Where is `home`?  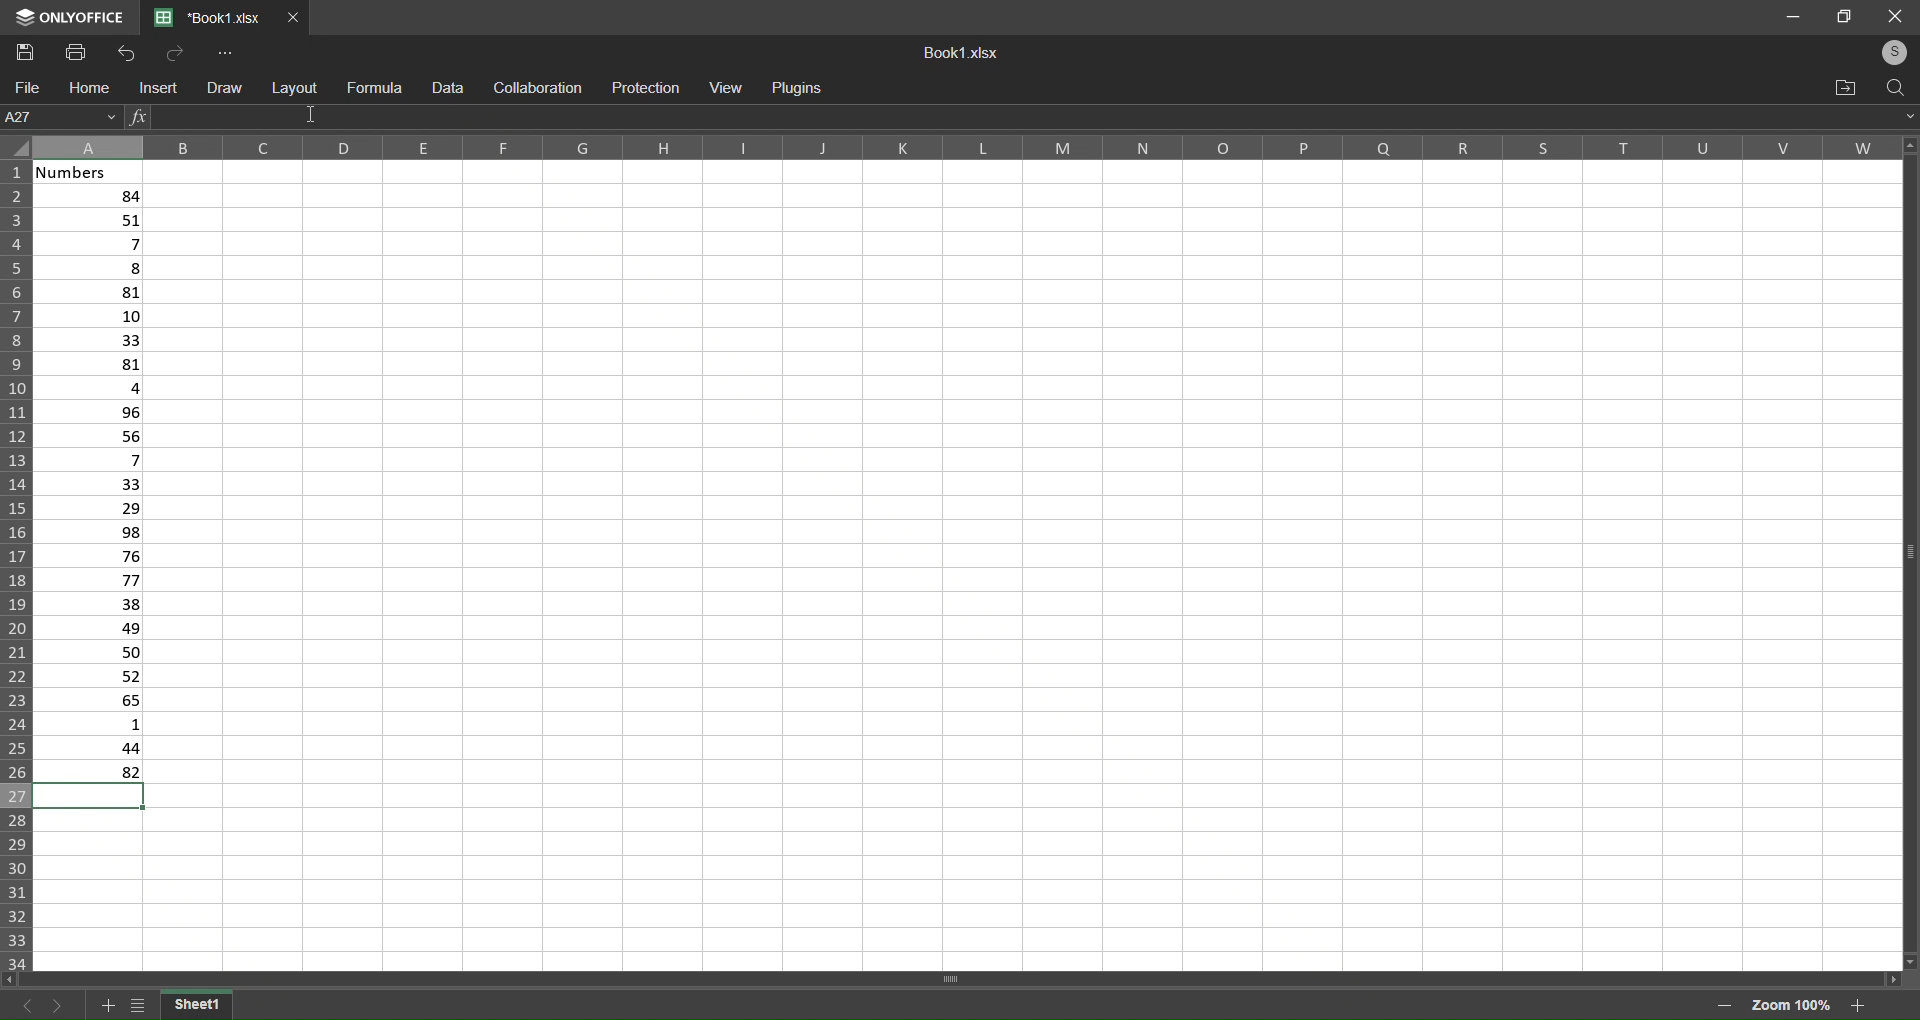
home is located at coordinates (88, 86).